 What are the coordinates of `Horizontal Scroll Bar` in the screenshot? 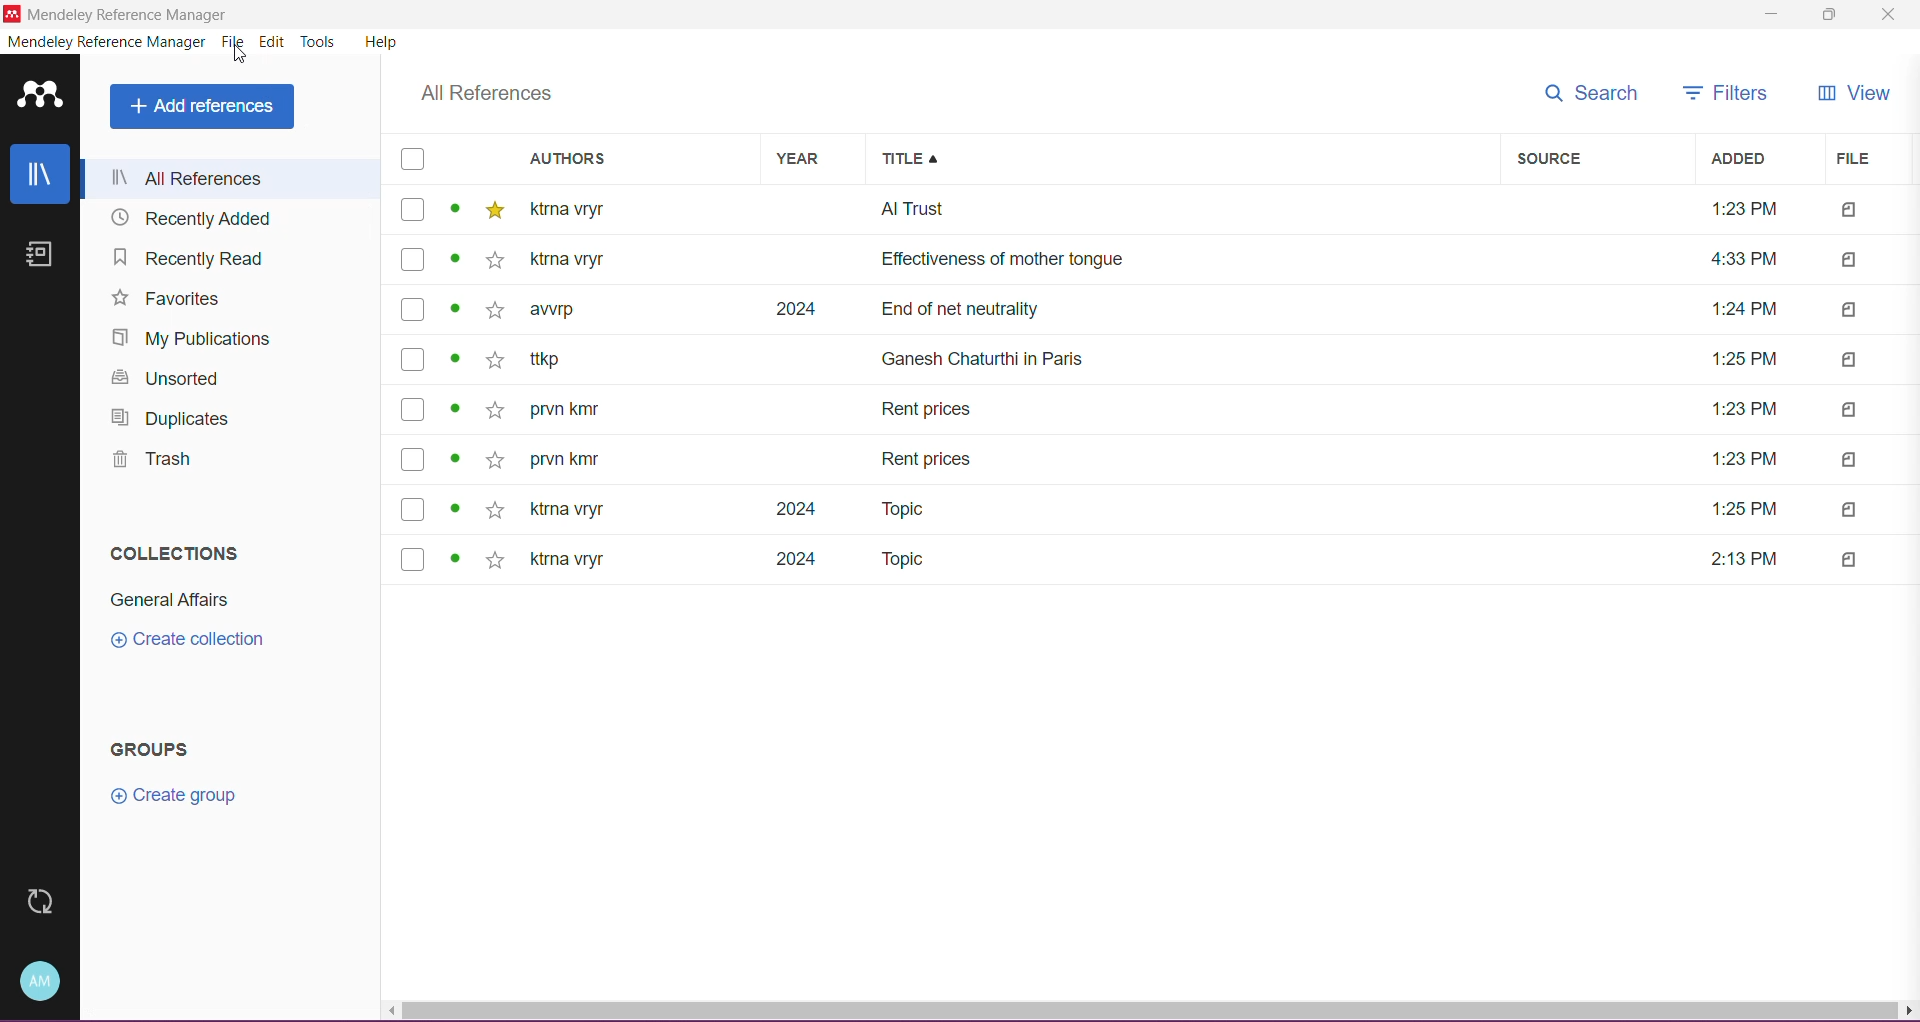 It's located at (1151, 1011).